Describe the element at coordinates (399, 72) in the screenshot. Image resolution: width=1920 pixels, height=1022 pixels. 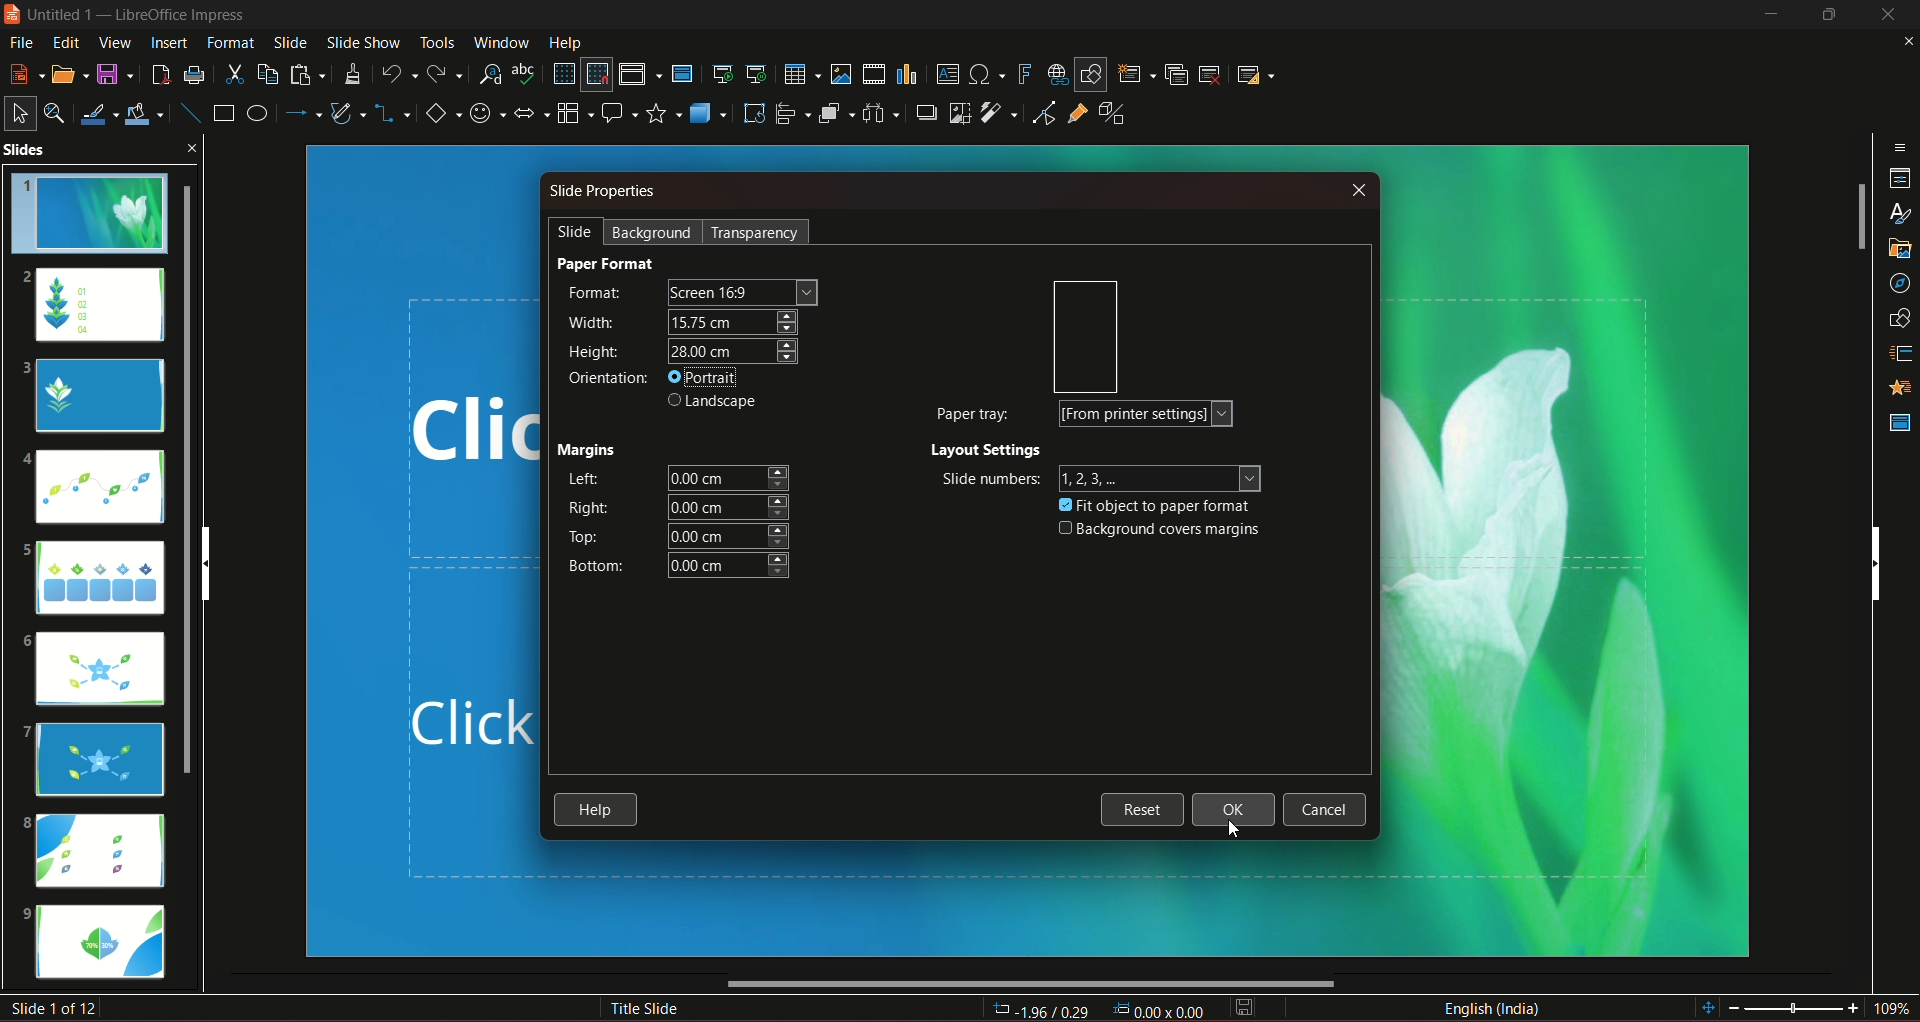
I see `undo` at that location.